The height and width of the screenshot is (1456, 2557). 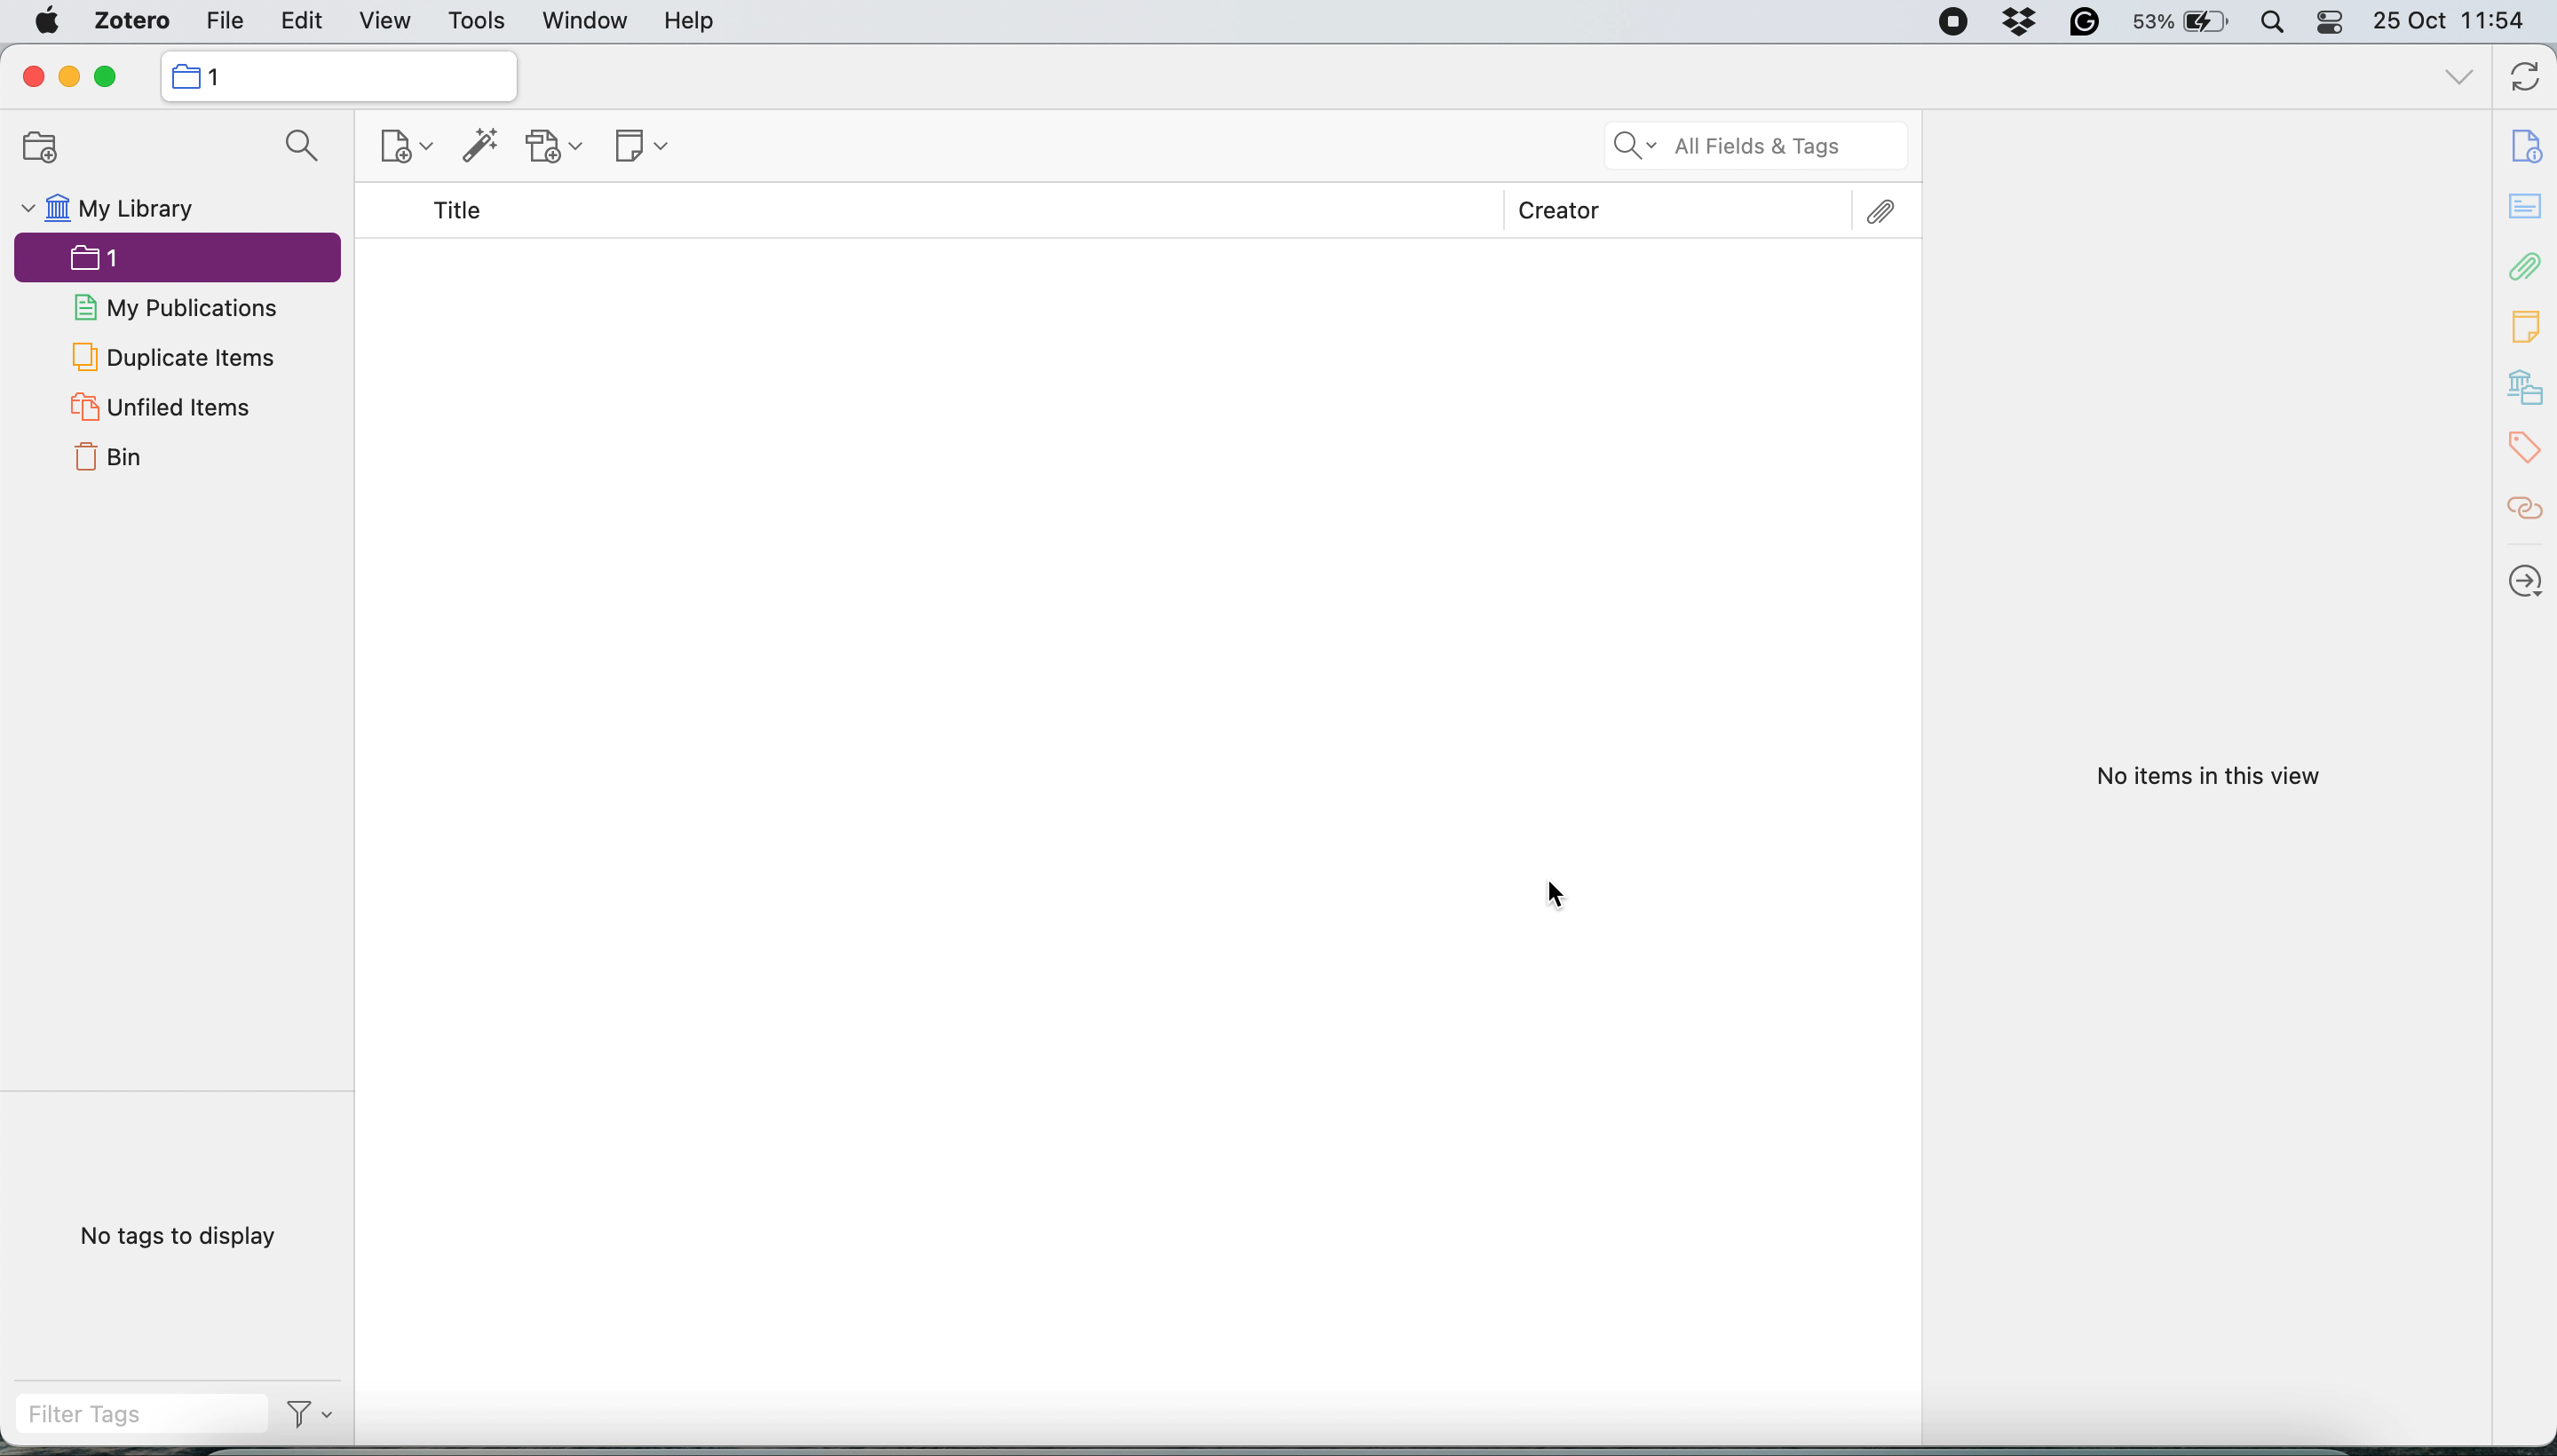 I want to click on close, so click(x=31, y=76).